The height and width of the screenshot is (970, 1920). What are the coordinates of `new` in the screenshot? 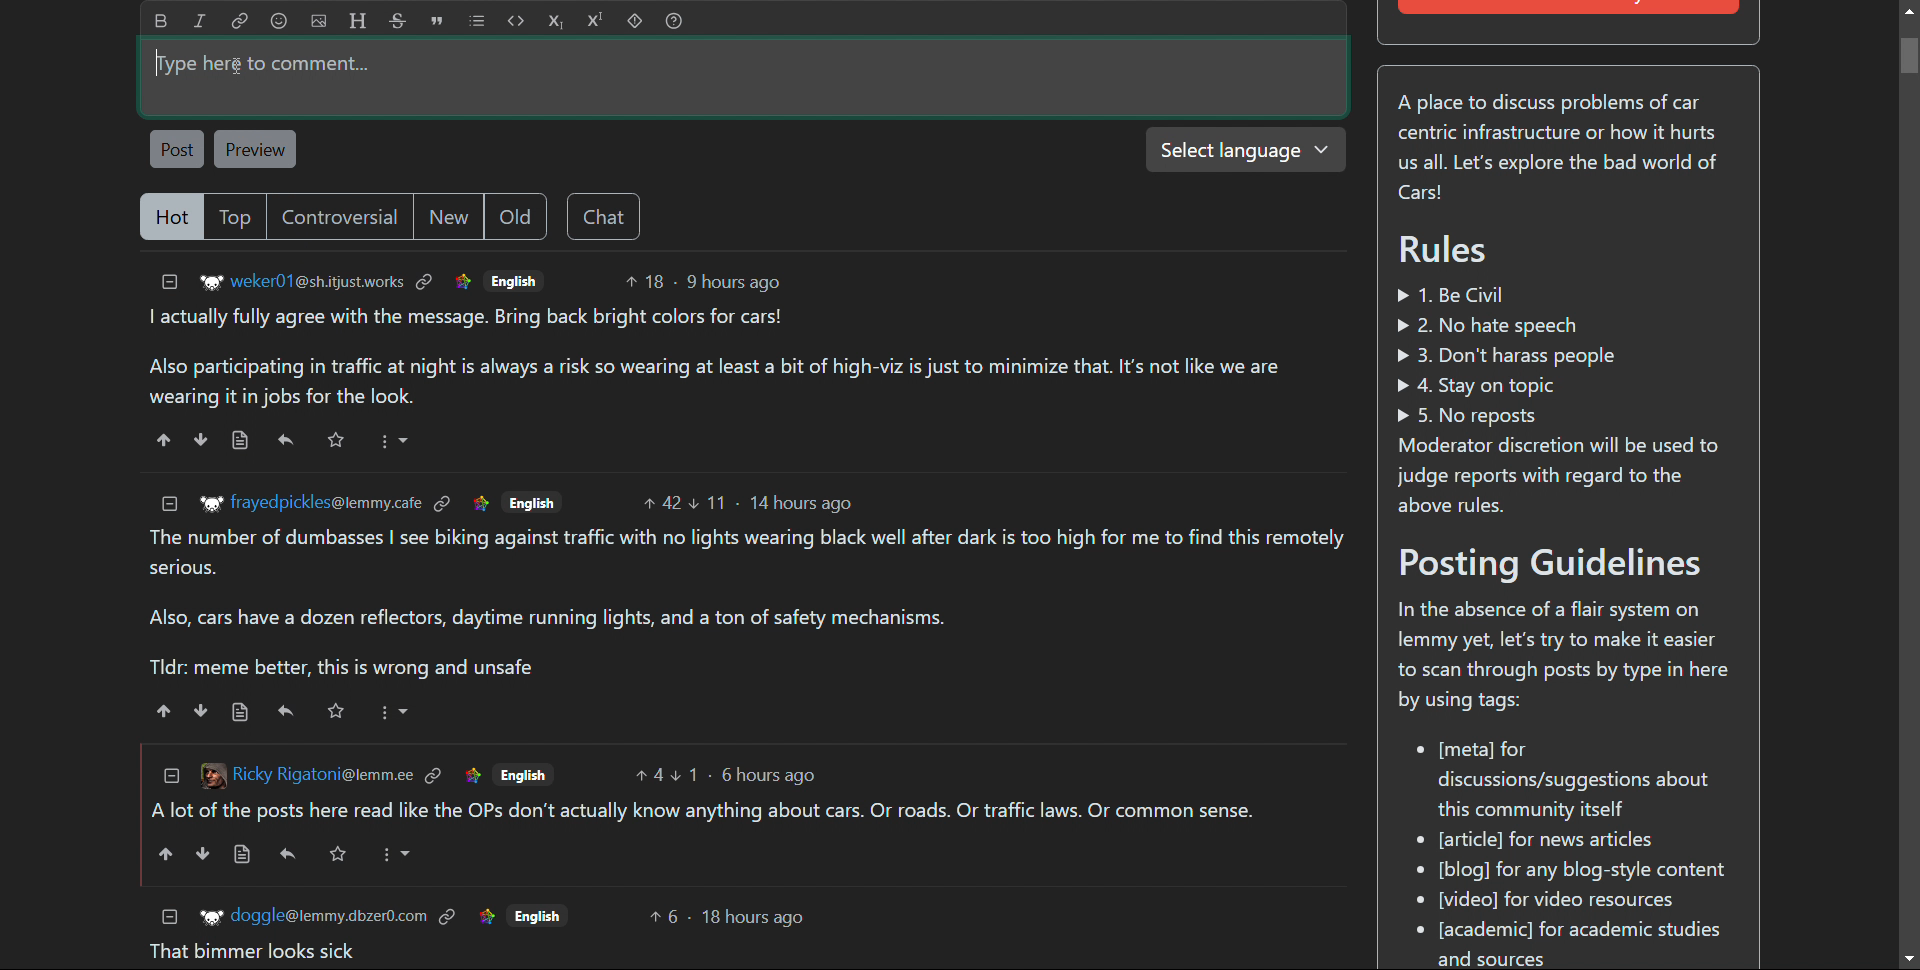 It's located at (447, 215).